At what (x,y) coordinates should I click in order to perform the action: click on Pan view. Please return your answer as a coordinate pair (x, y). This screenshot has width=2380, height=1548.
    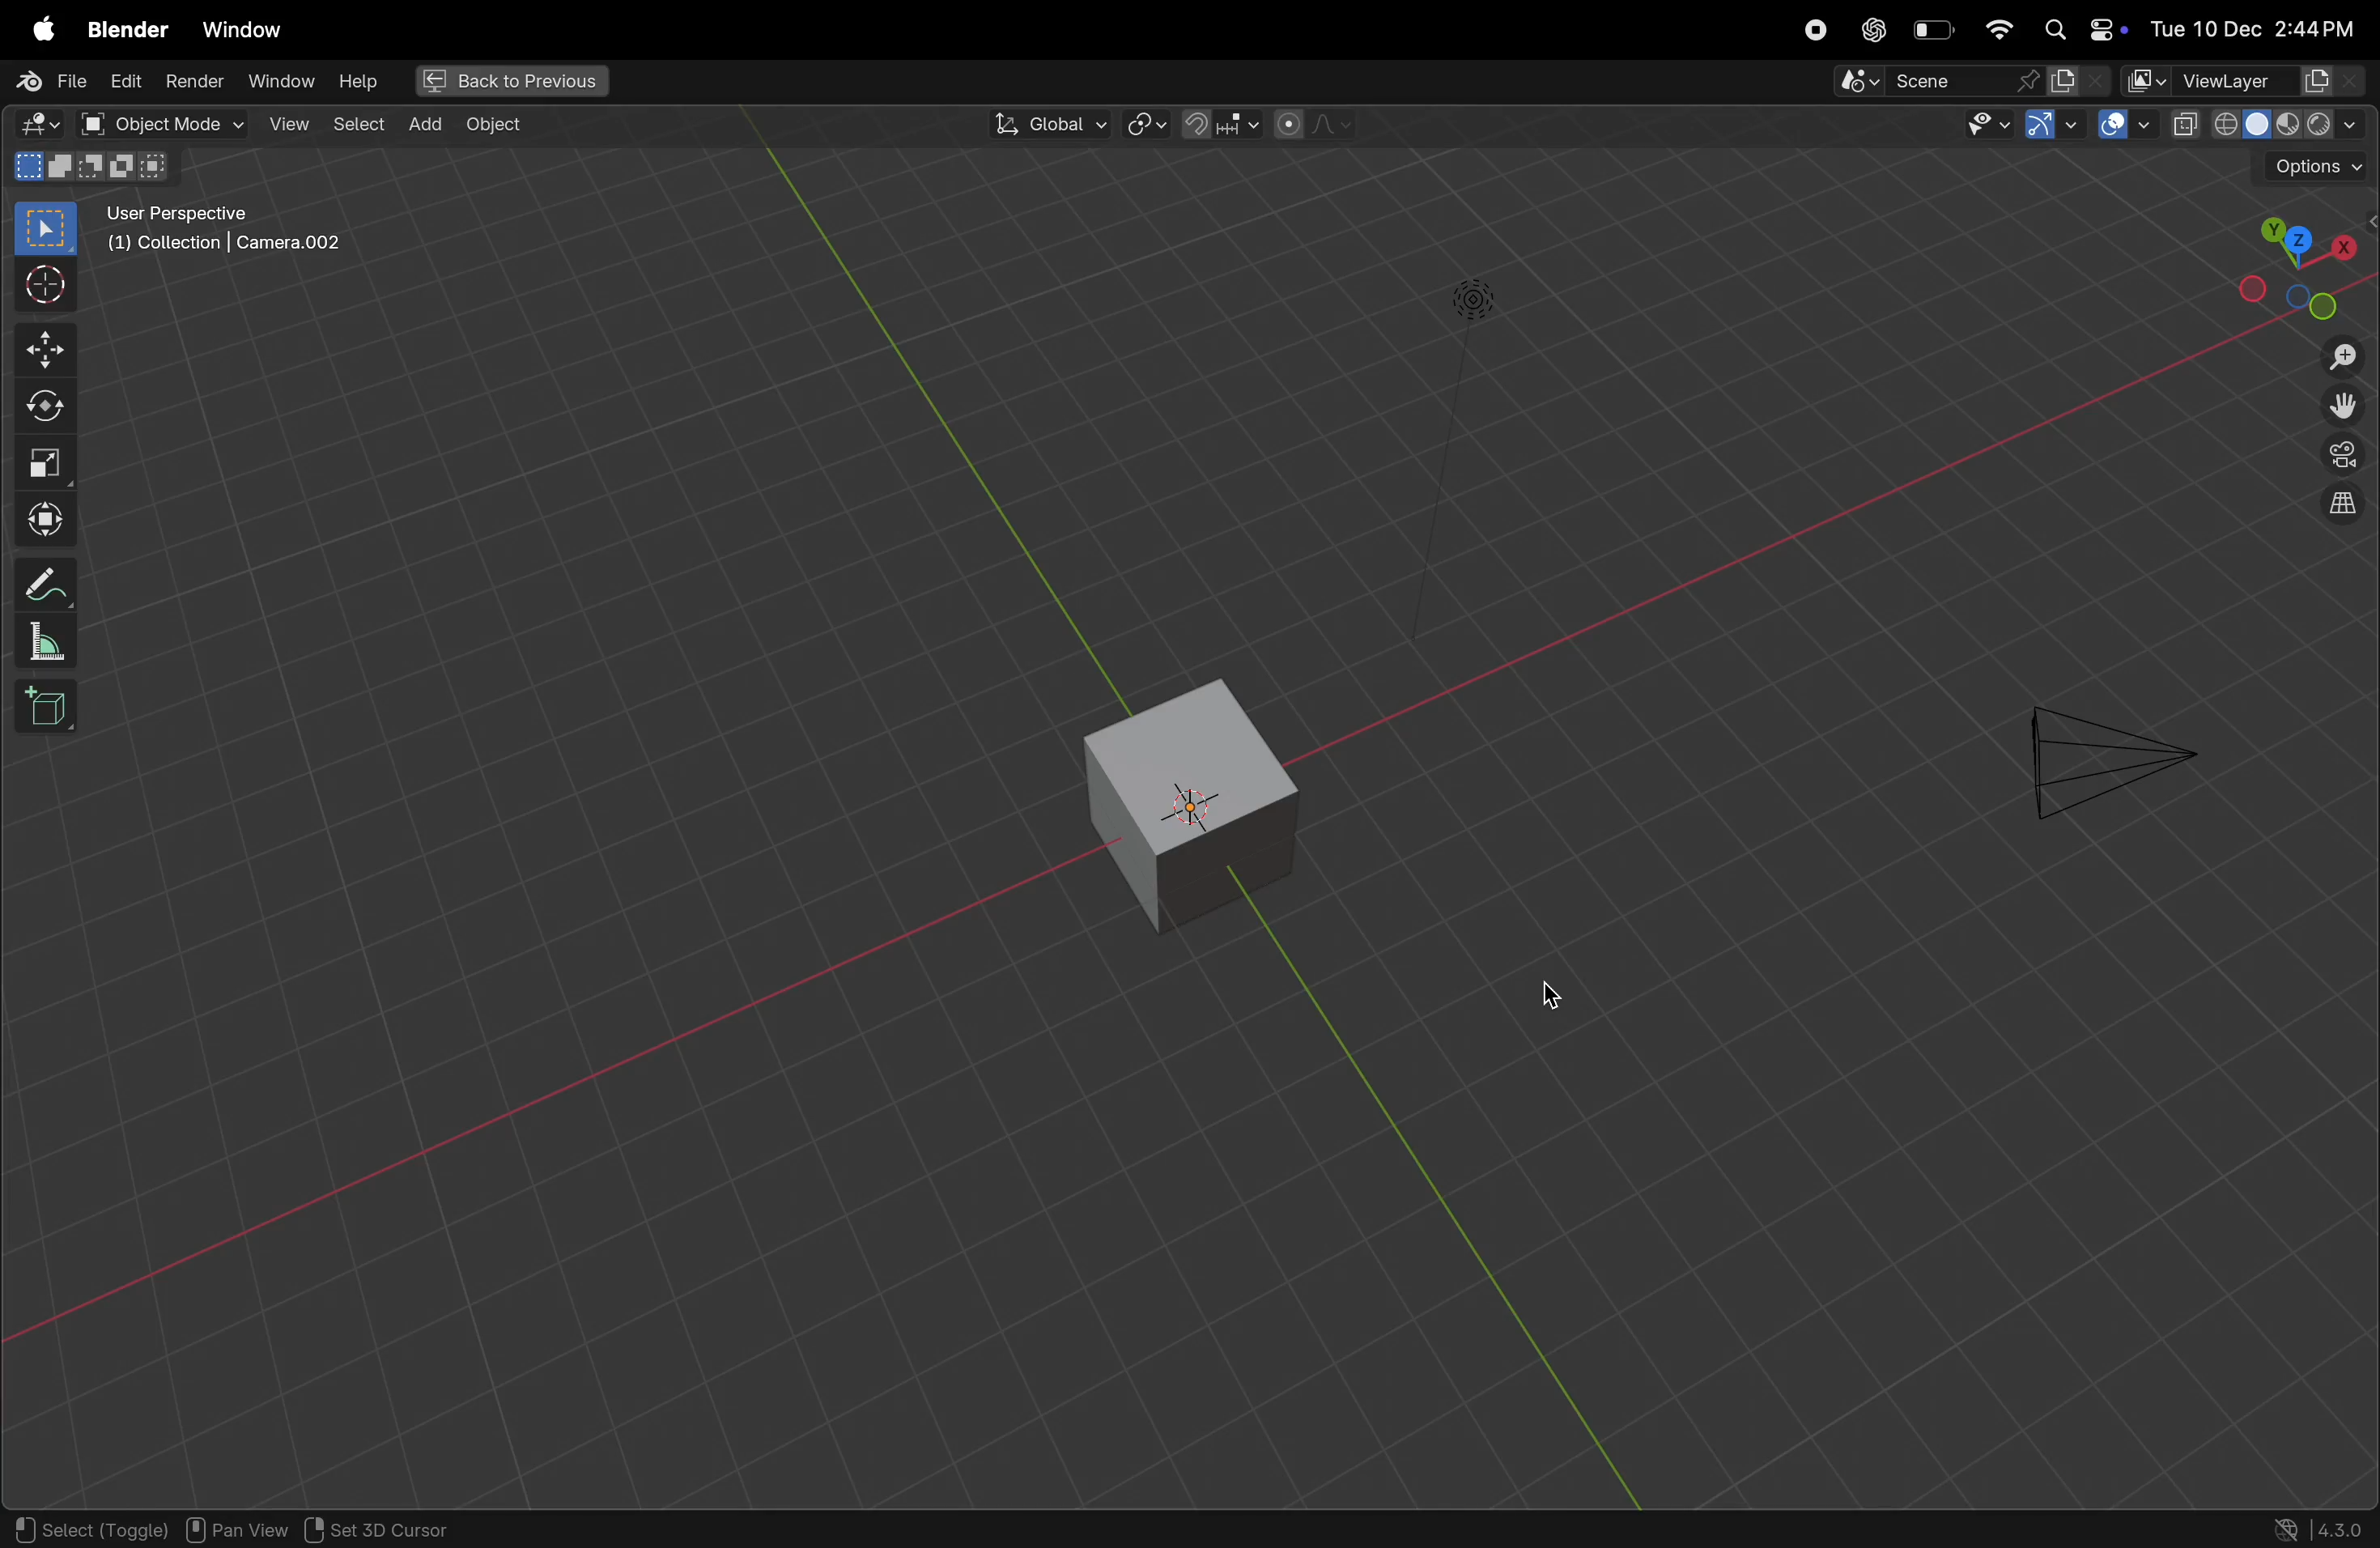
    Looking at the image, I should click on (231, 1530).